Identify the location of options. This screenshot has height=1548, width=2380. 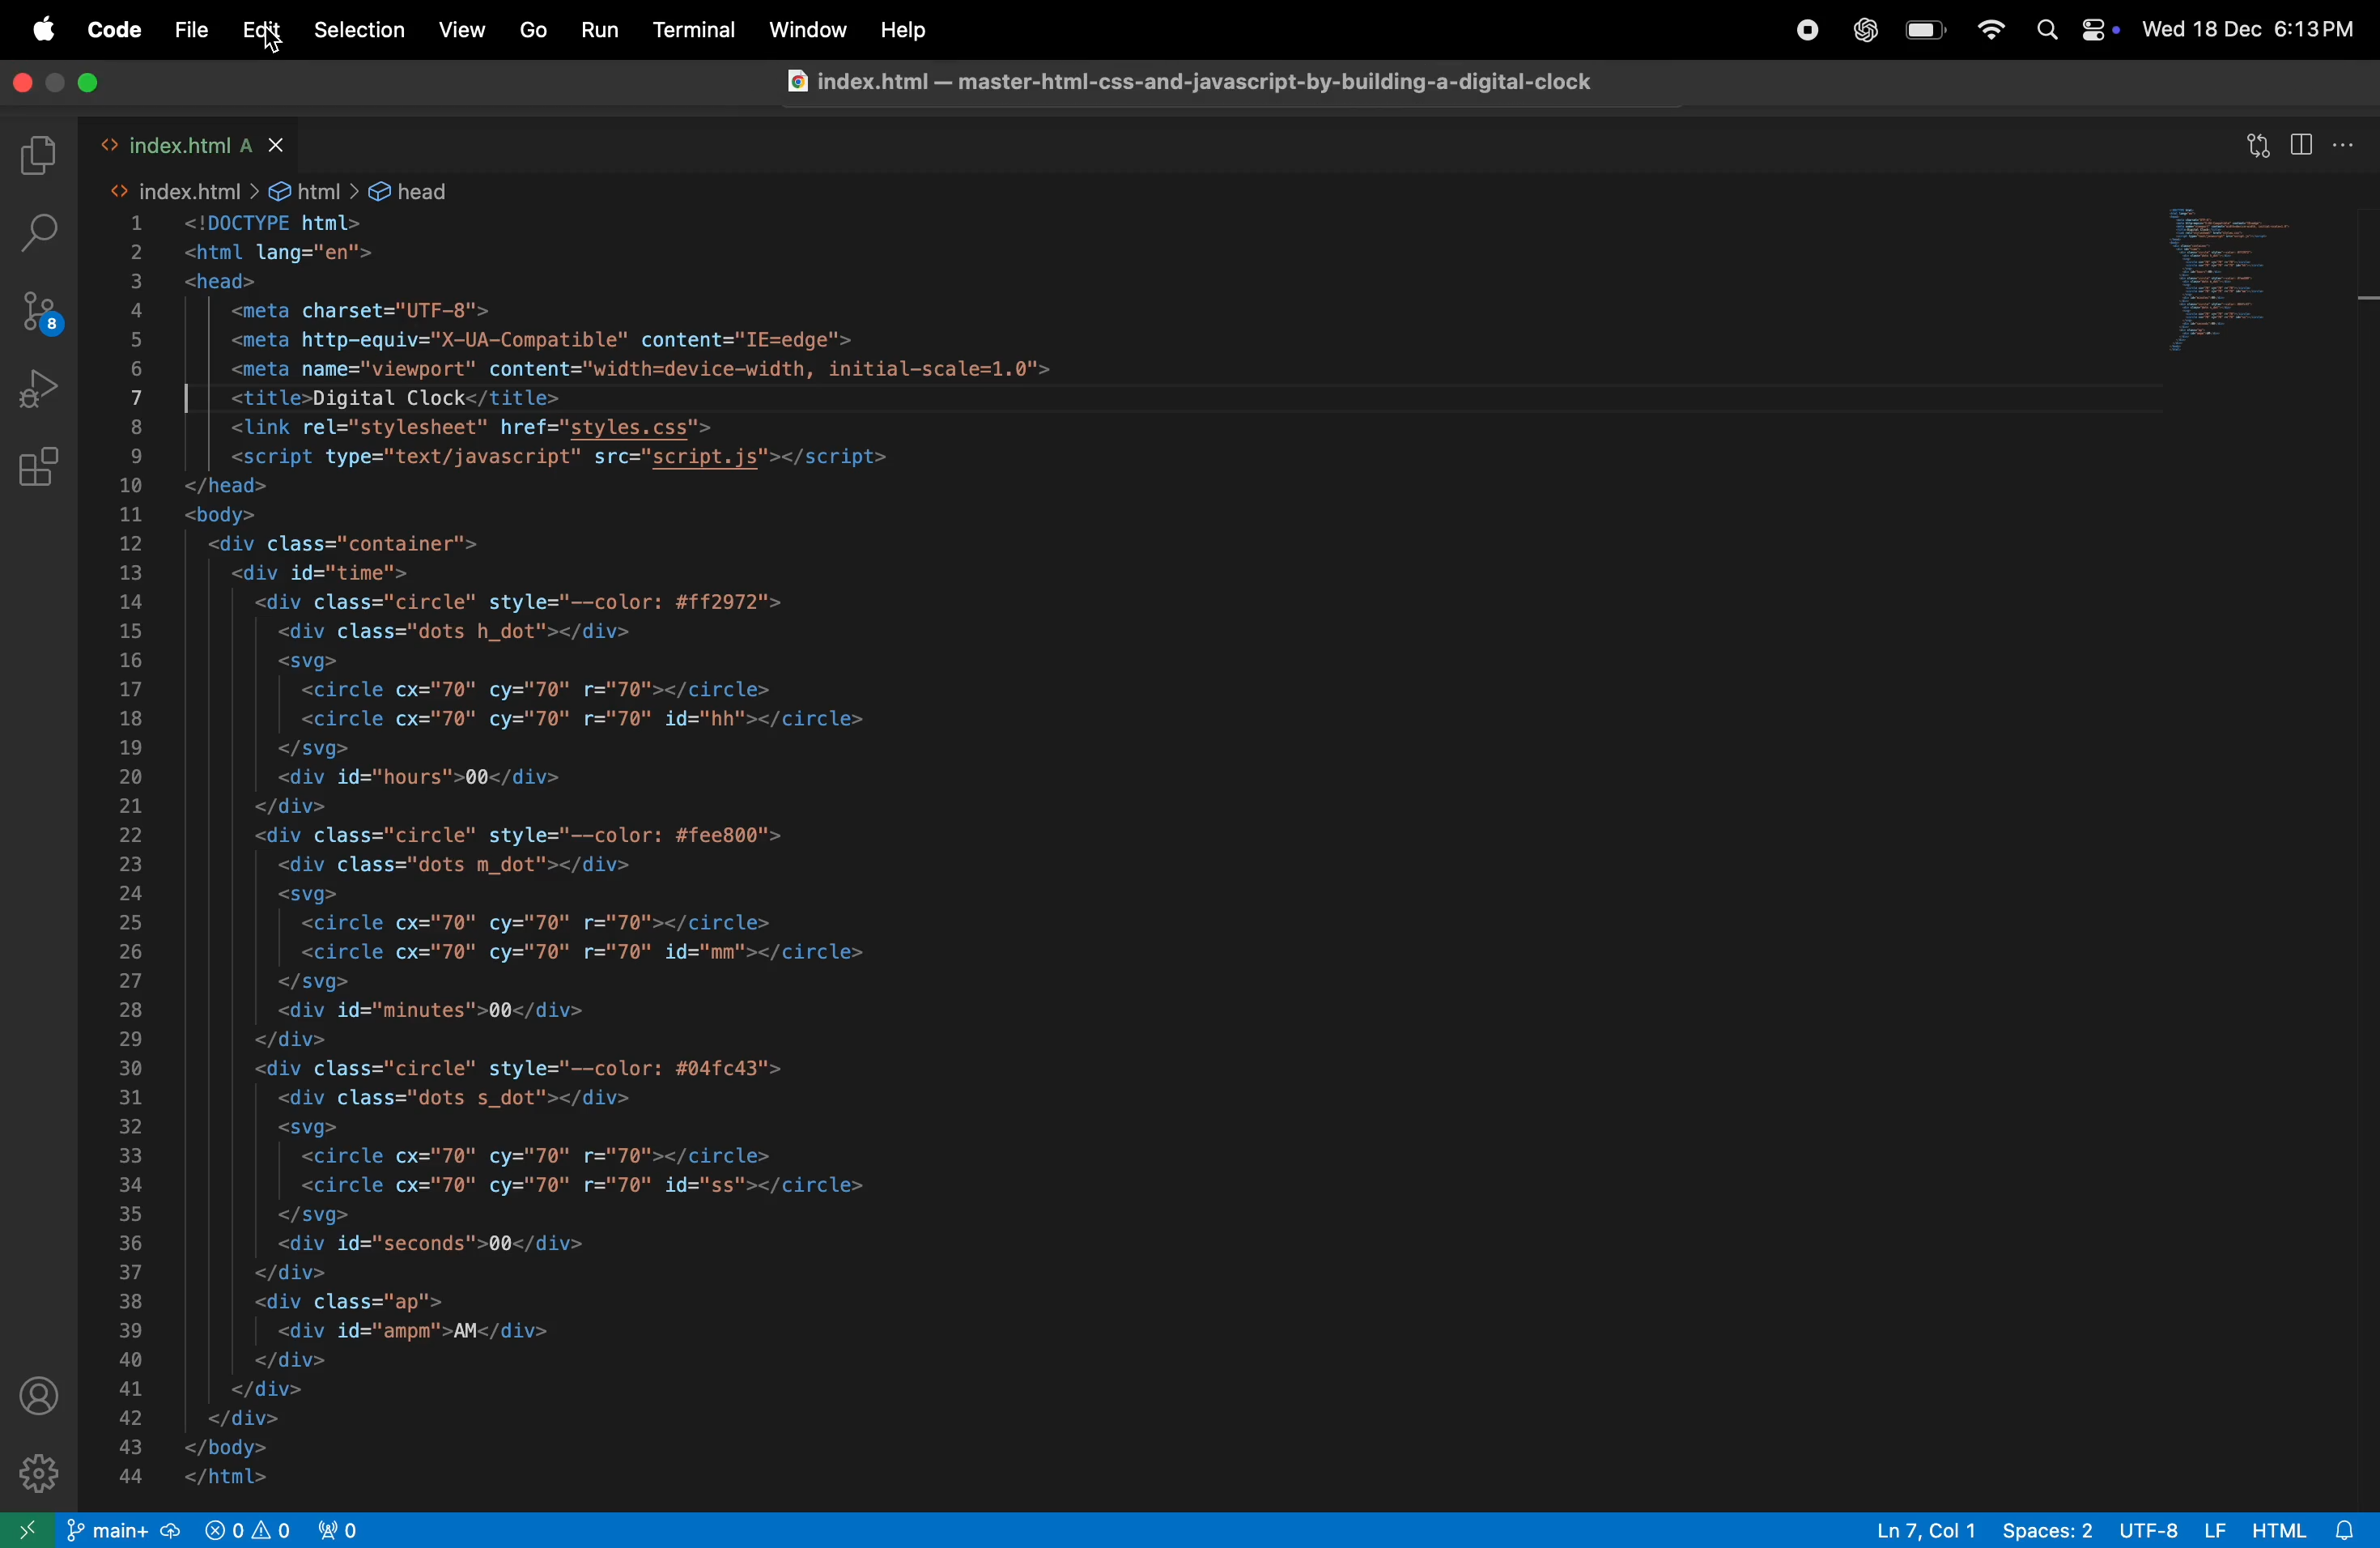
(2348, 142).